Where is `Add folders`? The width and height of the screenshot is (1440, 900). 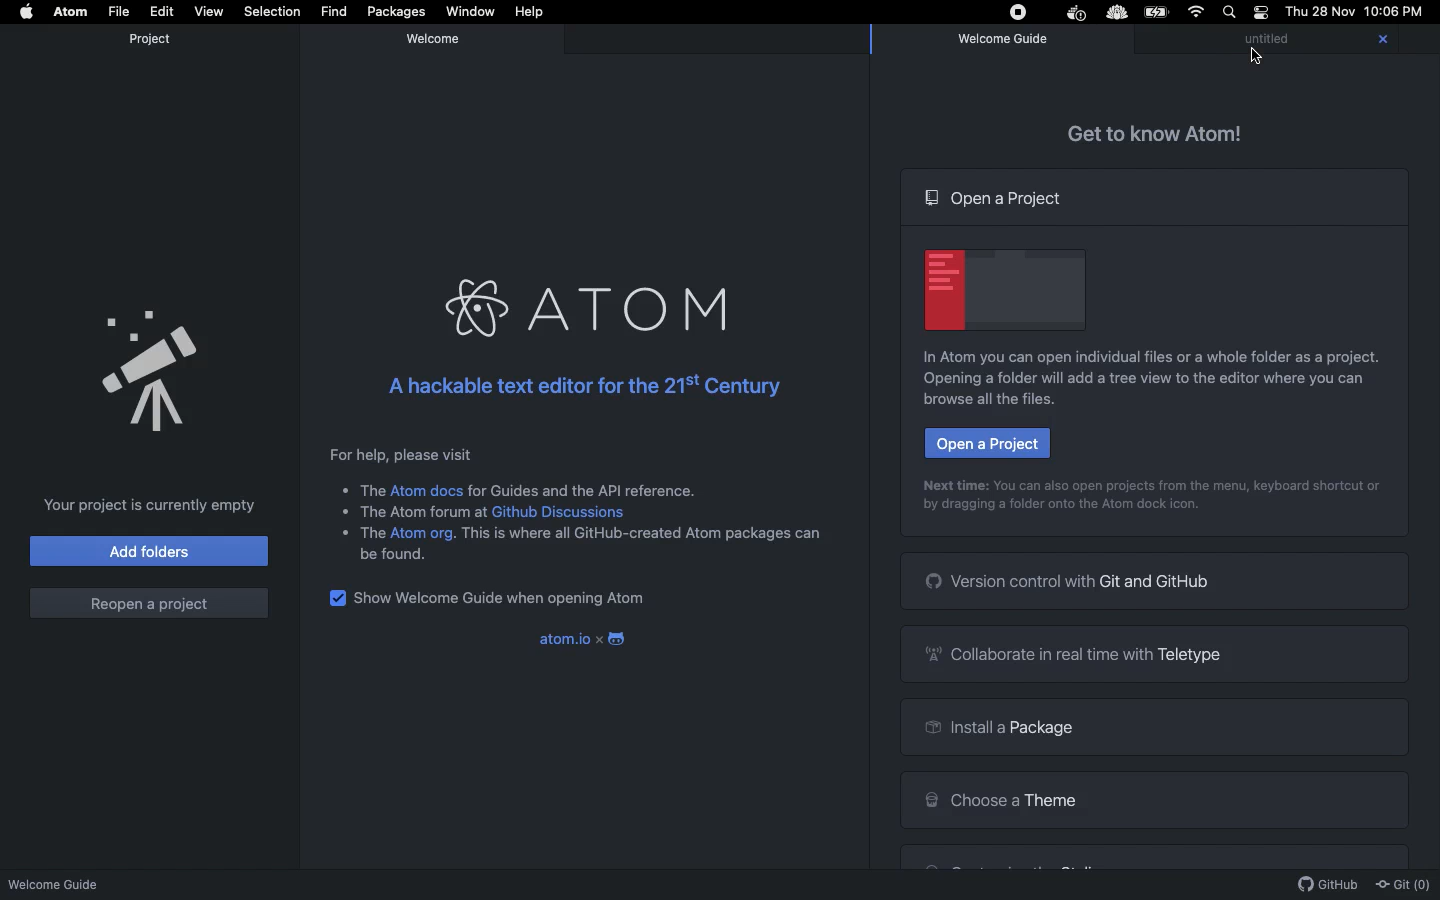
Add folders is located at coordinates (148, 551).